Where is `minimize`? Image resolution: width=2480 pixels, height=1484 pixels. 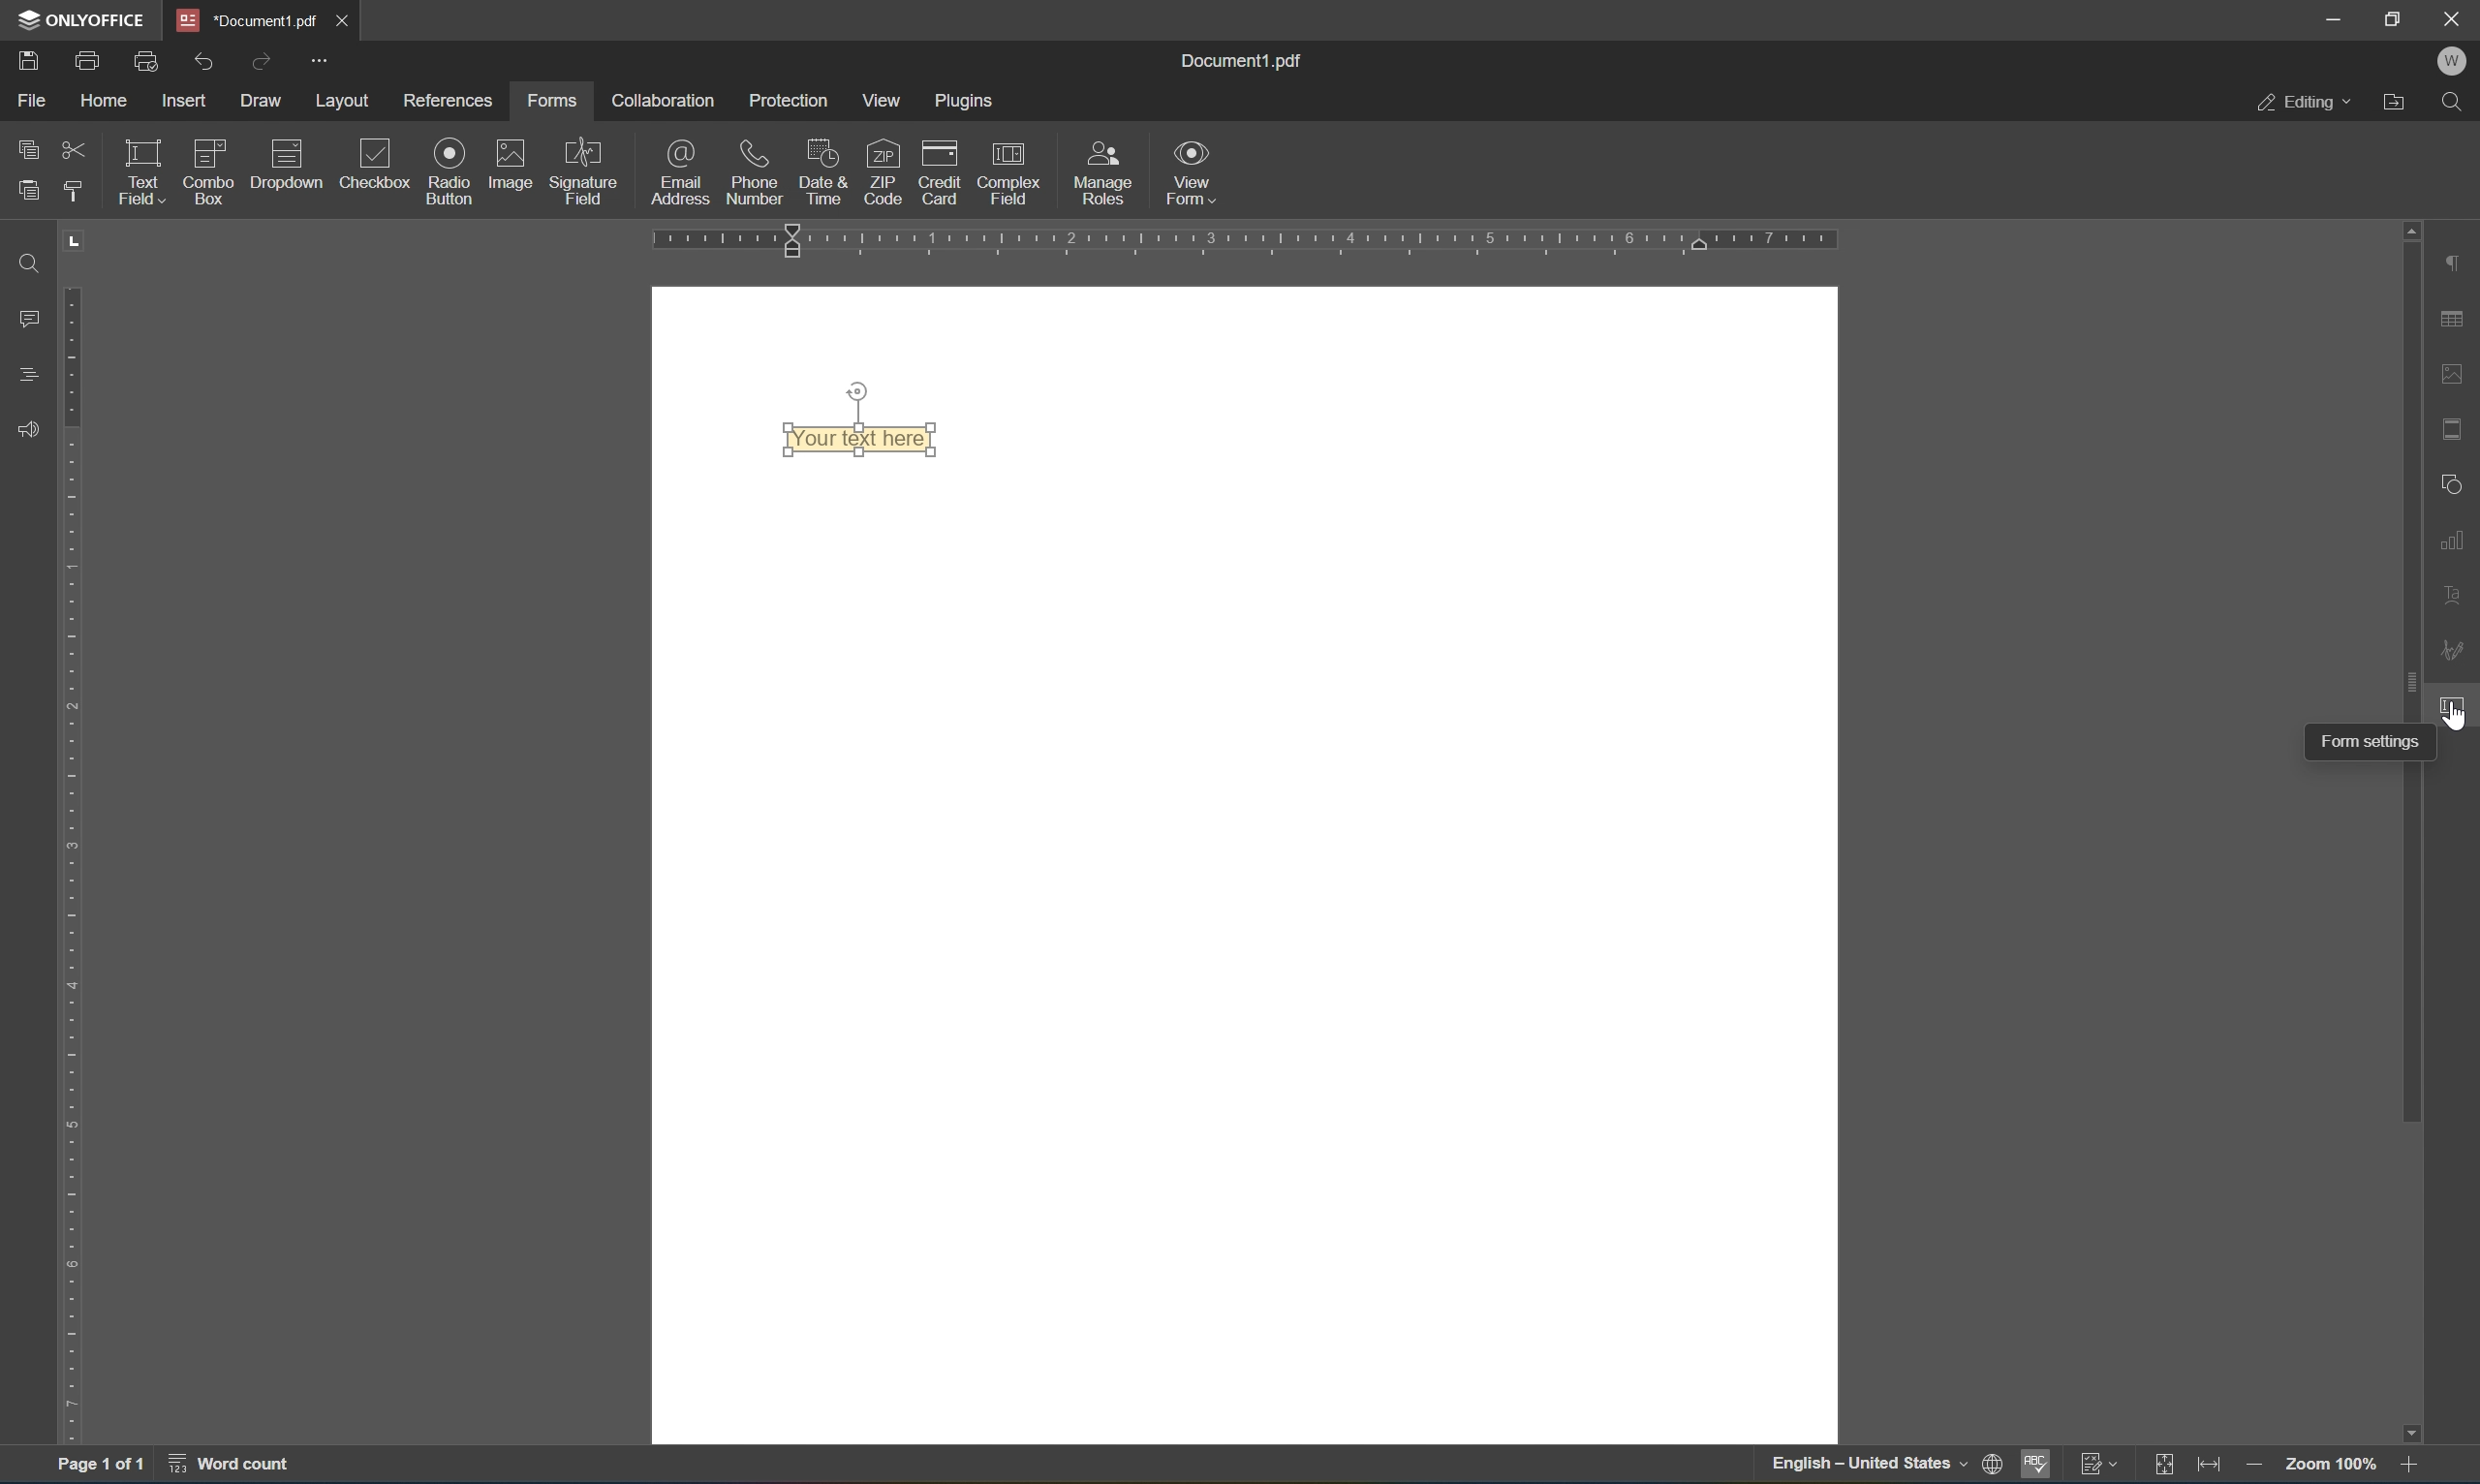 minimize is located at coordinates (2331, 17).